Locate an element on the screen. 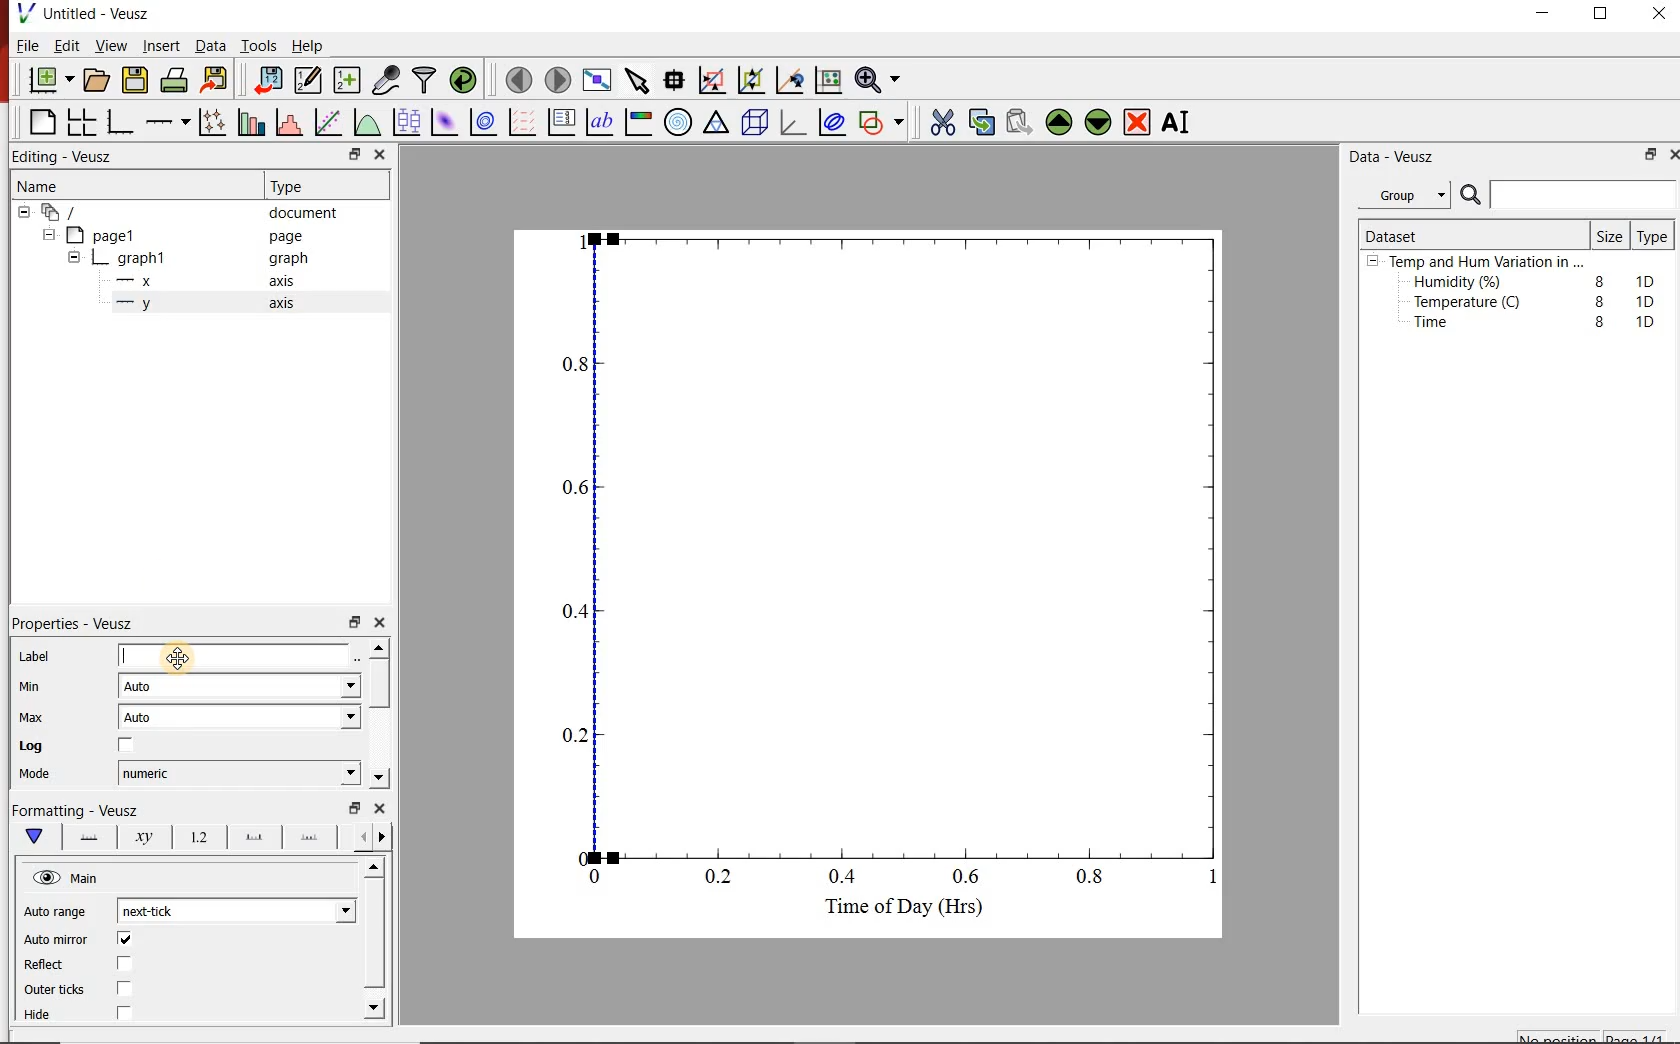 The height and width of the screenshot is (1044, 1680). Auto mirror is located at coordinates (81, 940).